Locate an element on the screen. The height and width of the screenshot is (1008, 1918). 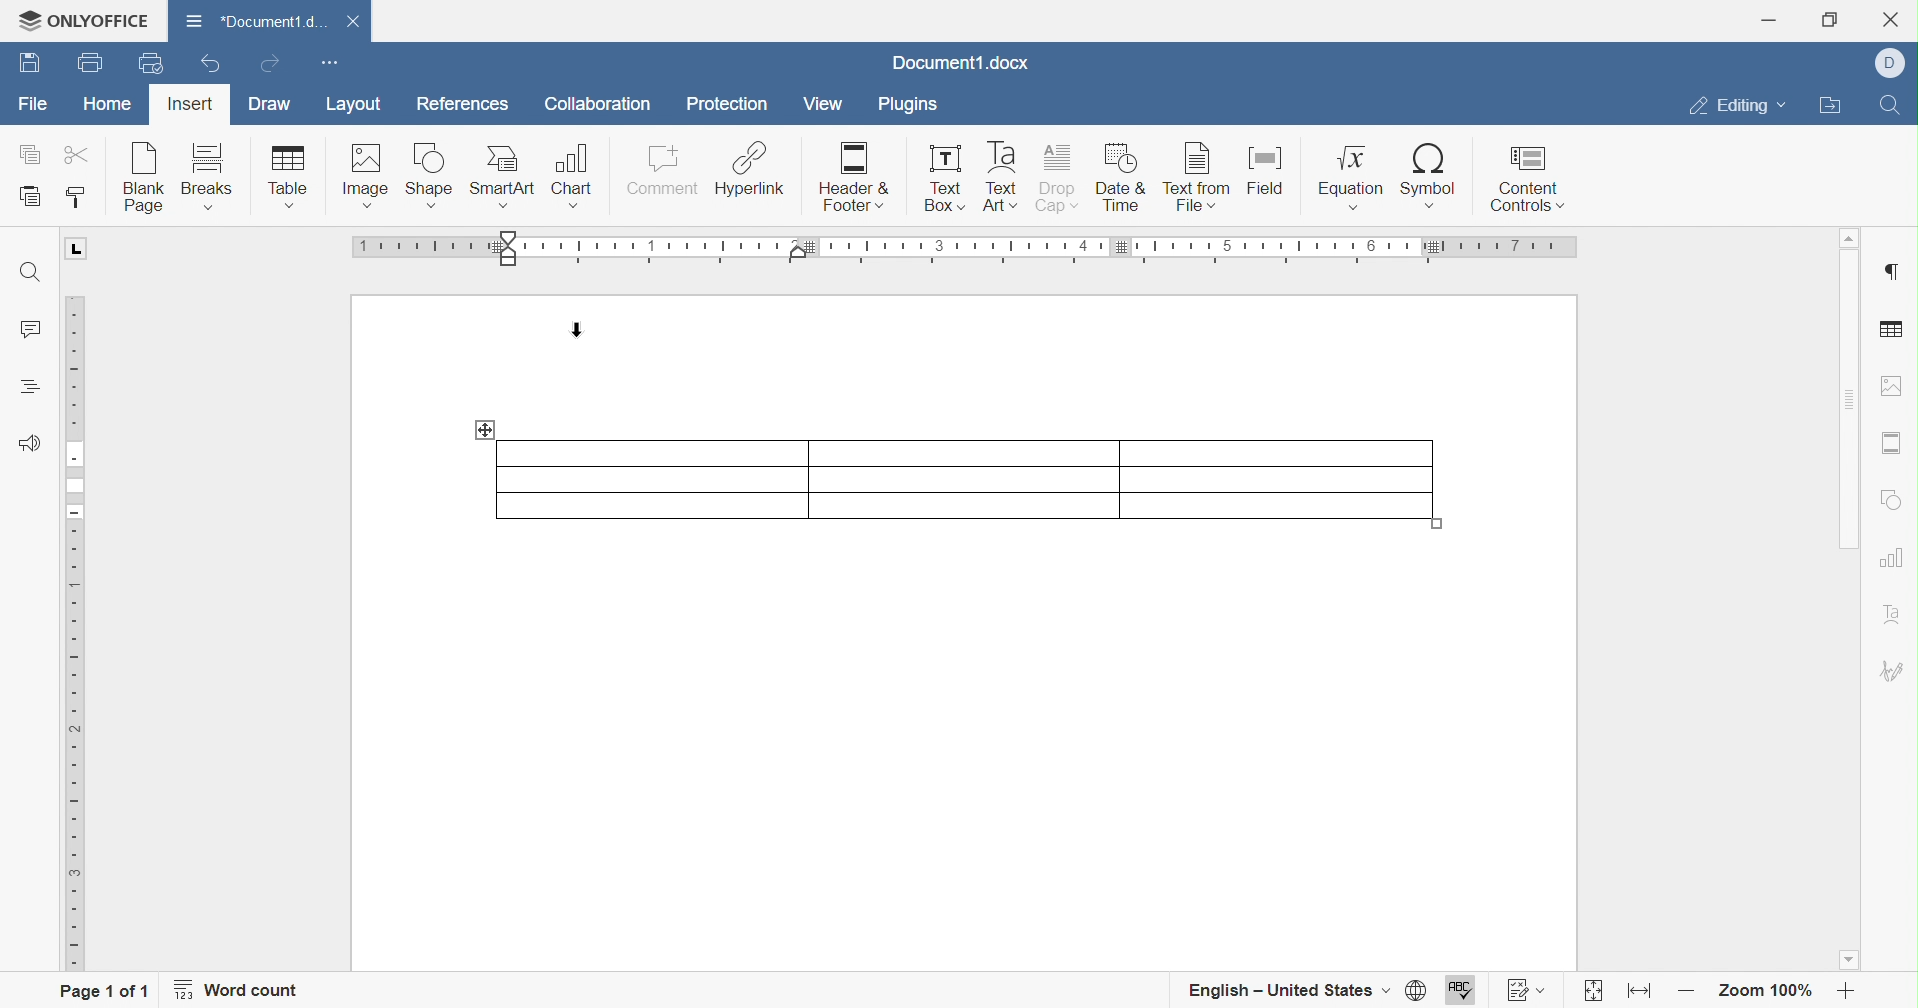
Signature settings is located at coordinates (1898, 671).